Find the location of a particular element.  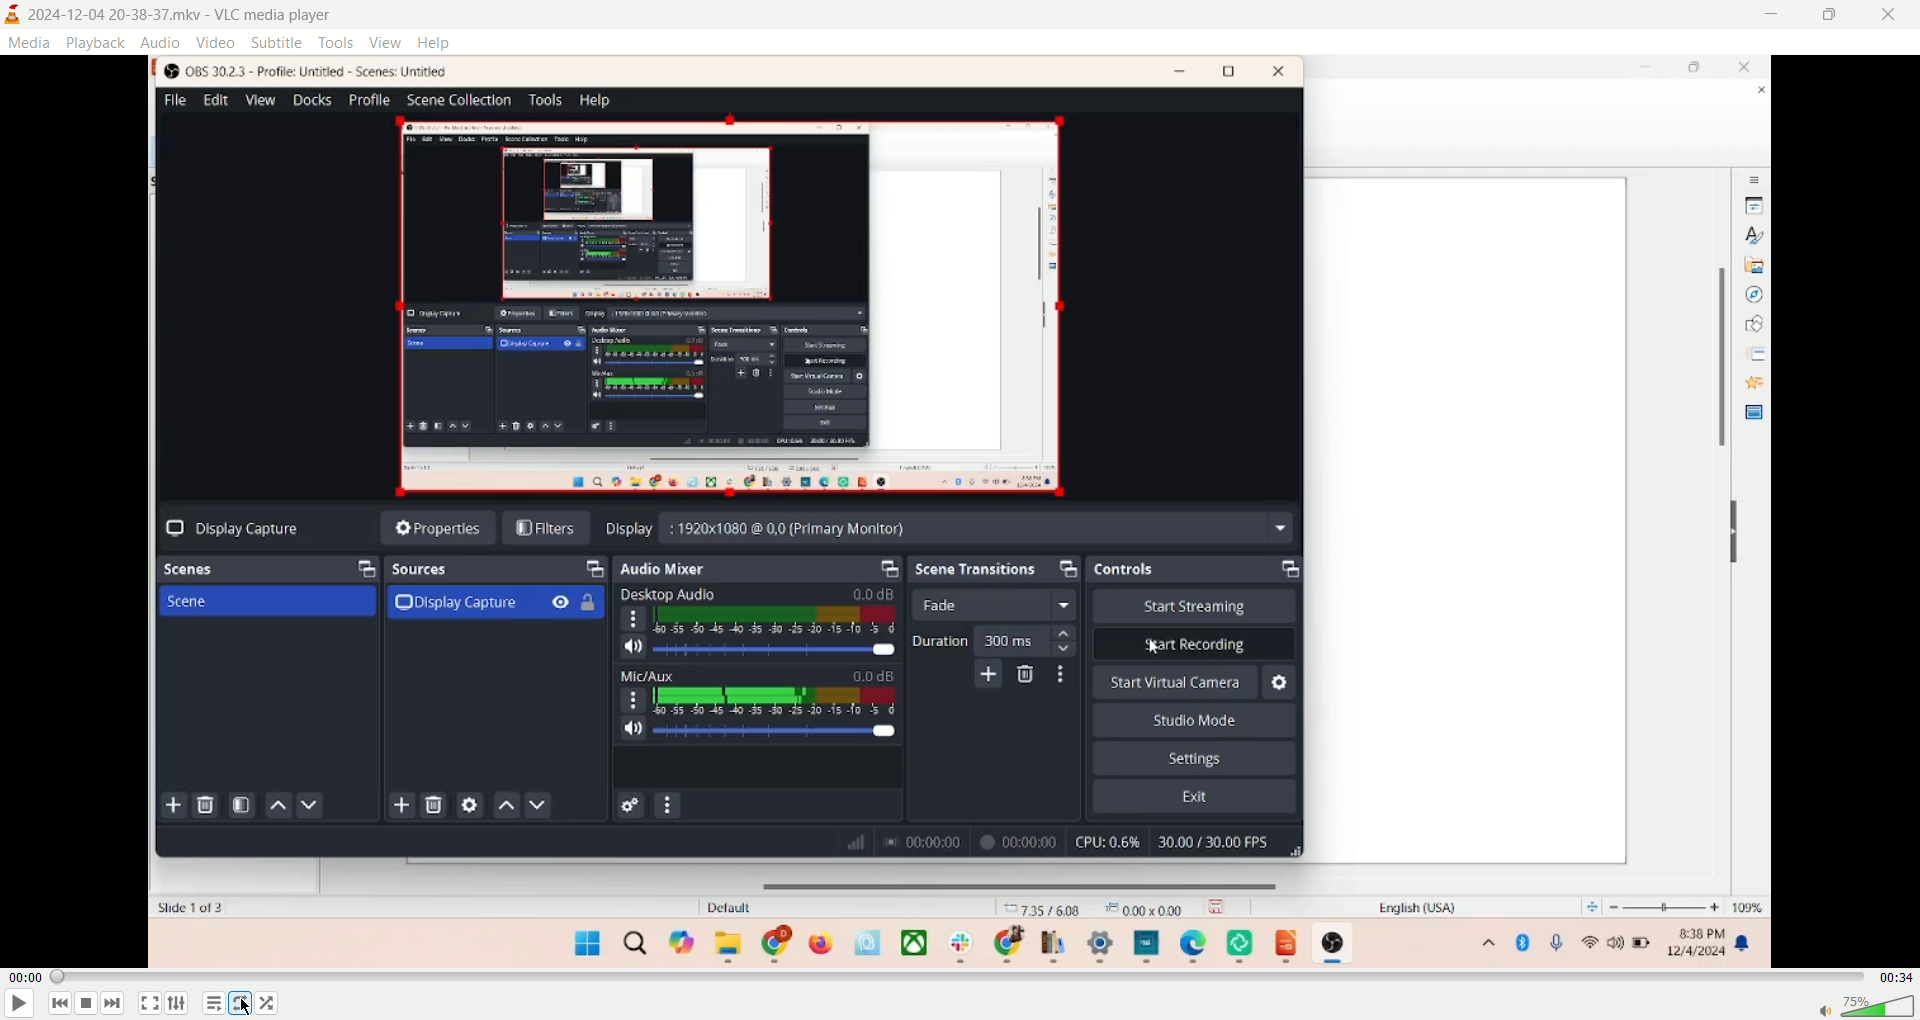

help is located at coordinates (435, 43).